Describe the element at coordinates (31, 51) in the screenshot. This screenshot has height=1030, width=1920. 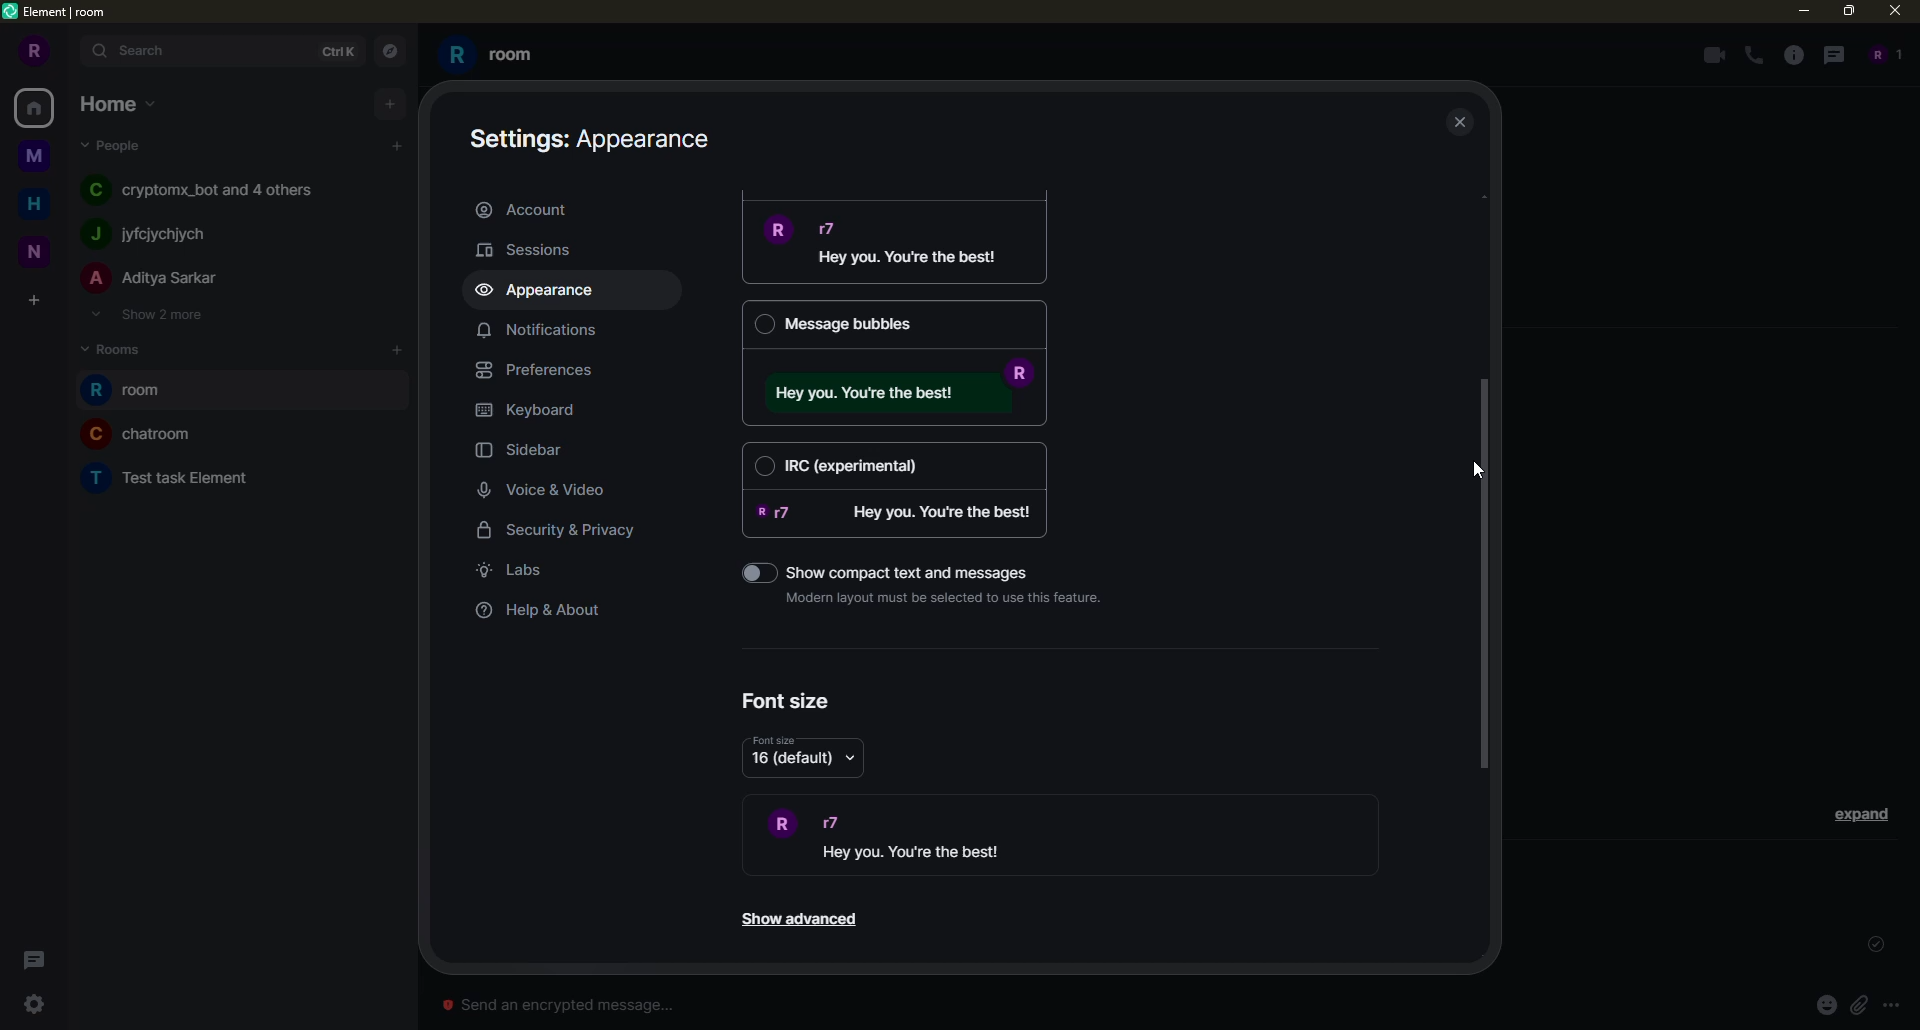
I see `profile` at that location.